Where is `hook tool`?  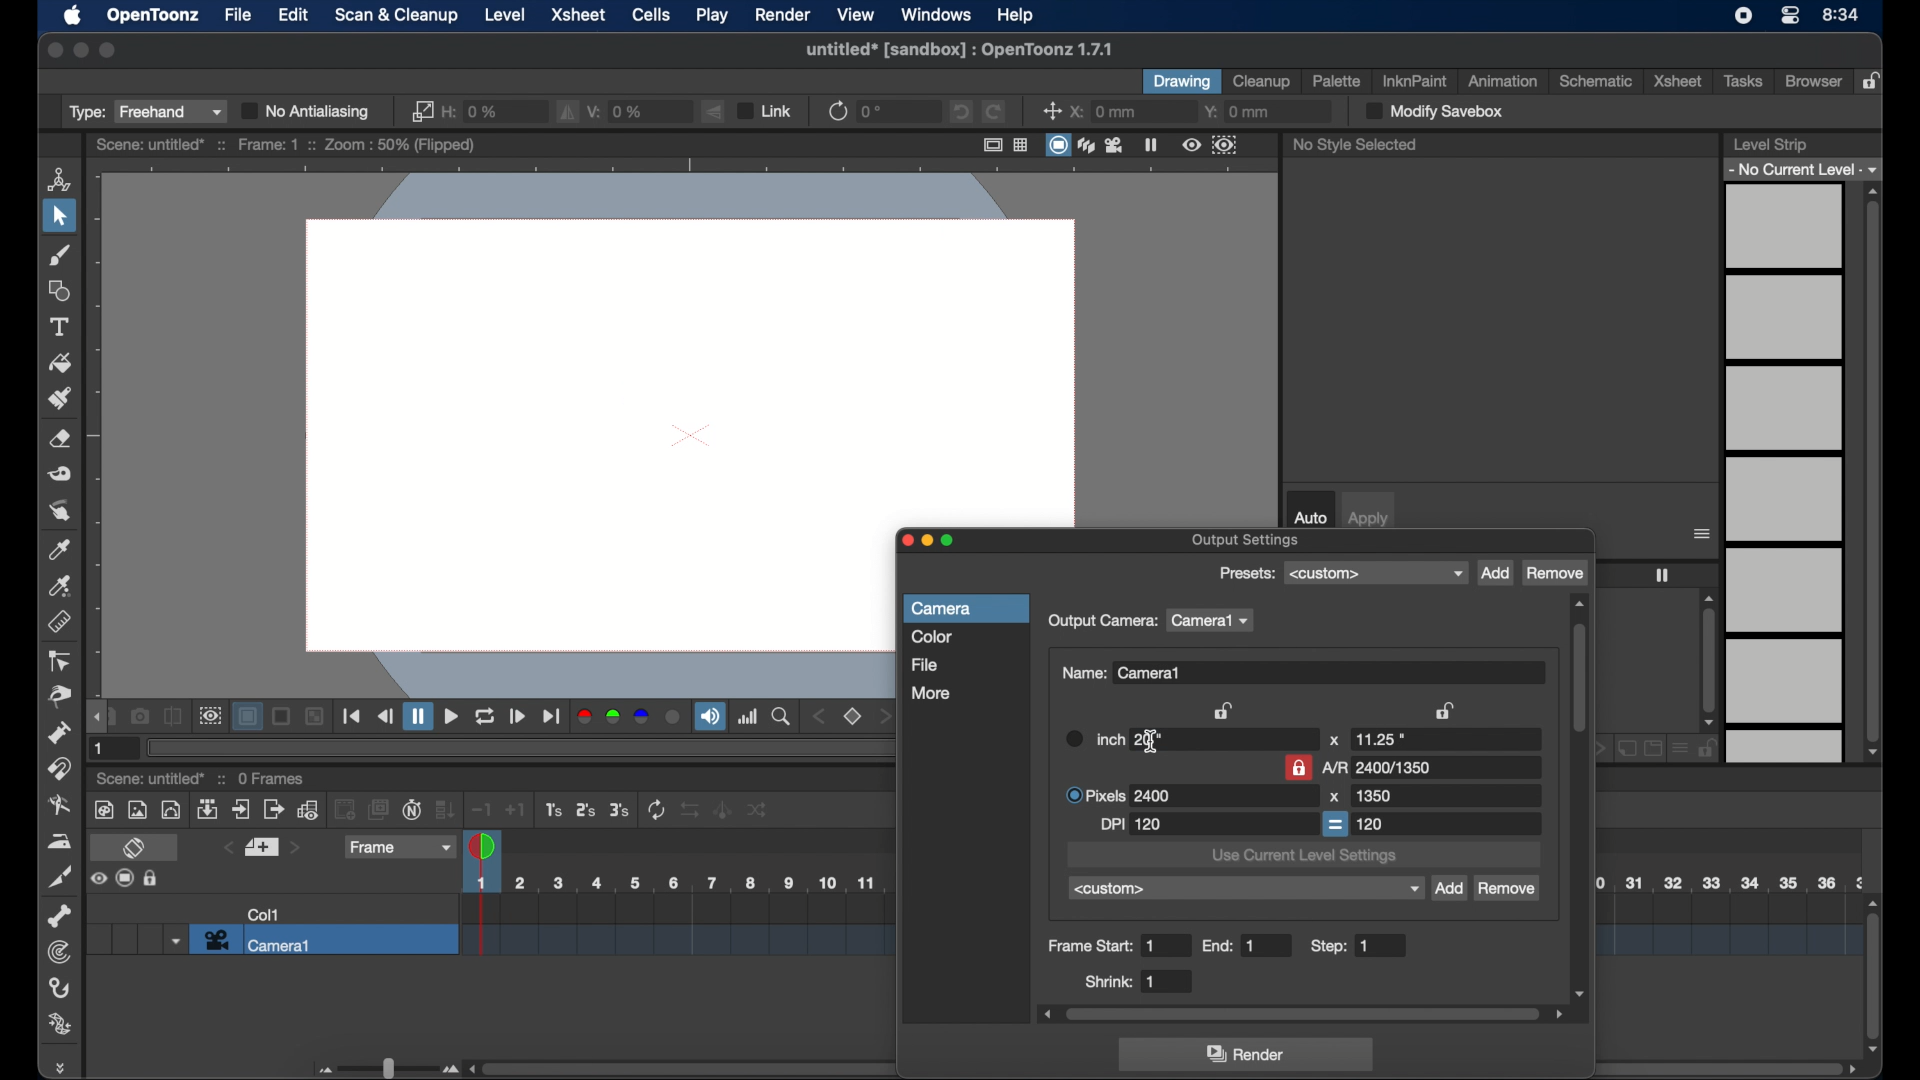
hook tool is located at coordinates (61, 988).